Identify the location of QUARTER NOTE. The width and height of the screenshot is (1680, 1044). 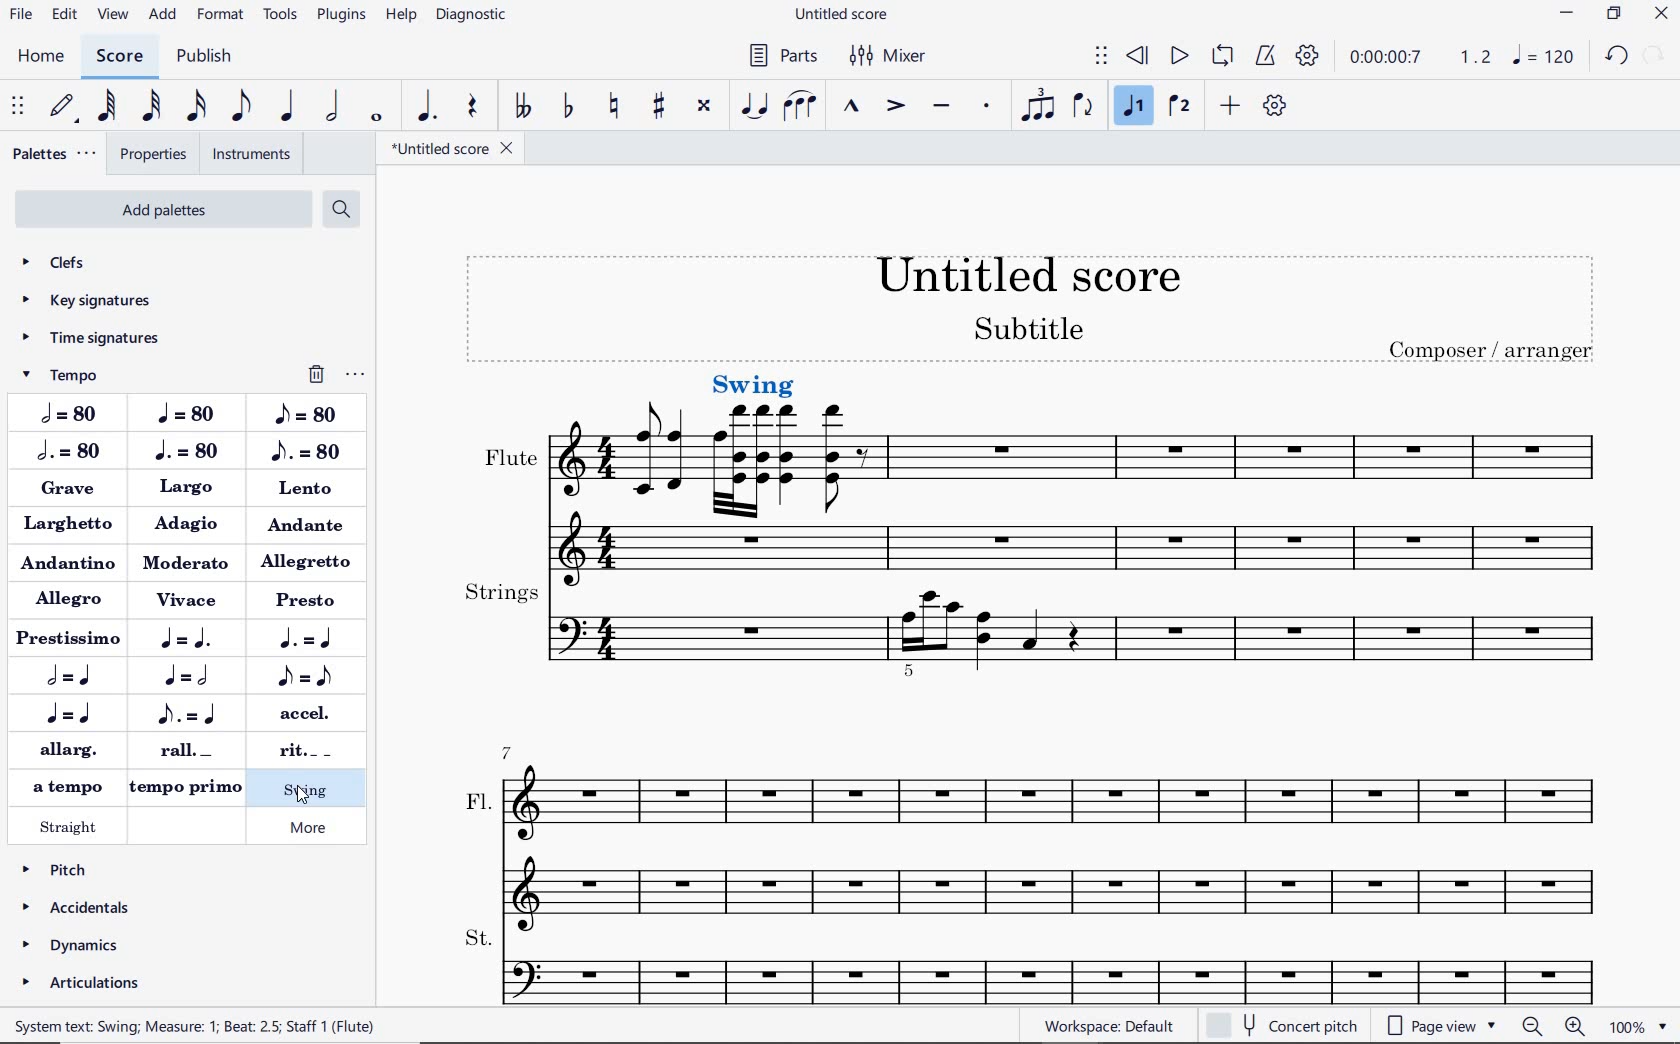
(190, 413).